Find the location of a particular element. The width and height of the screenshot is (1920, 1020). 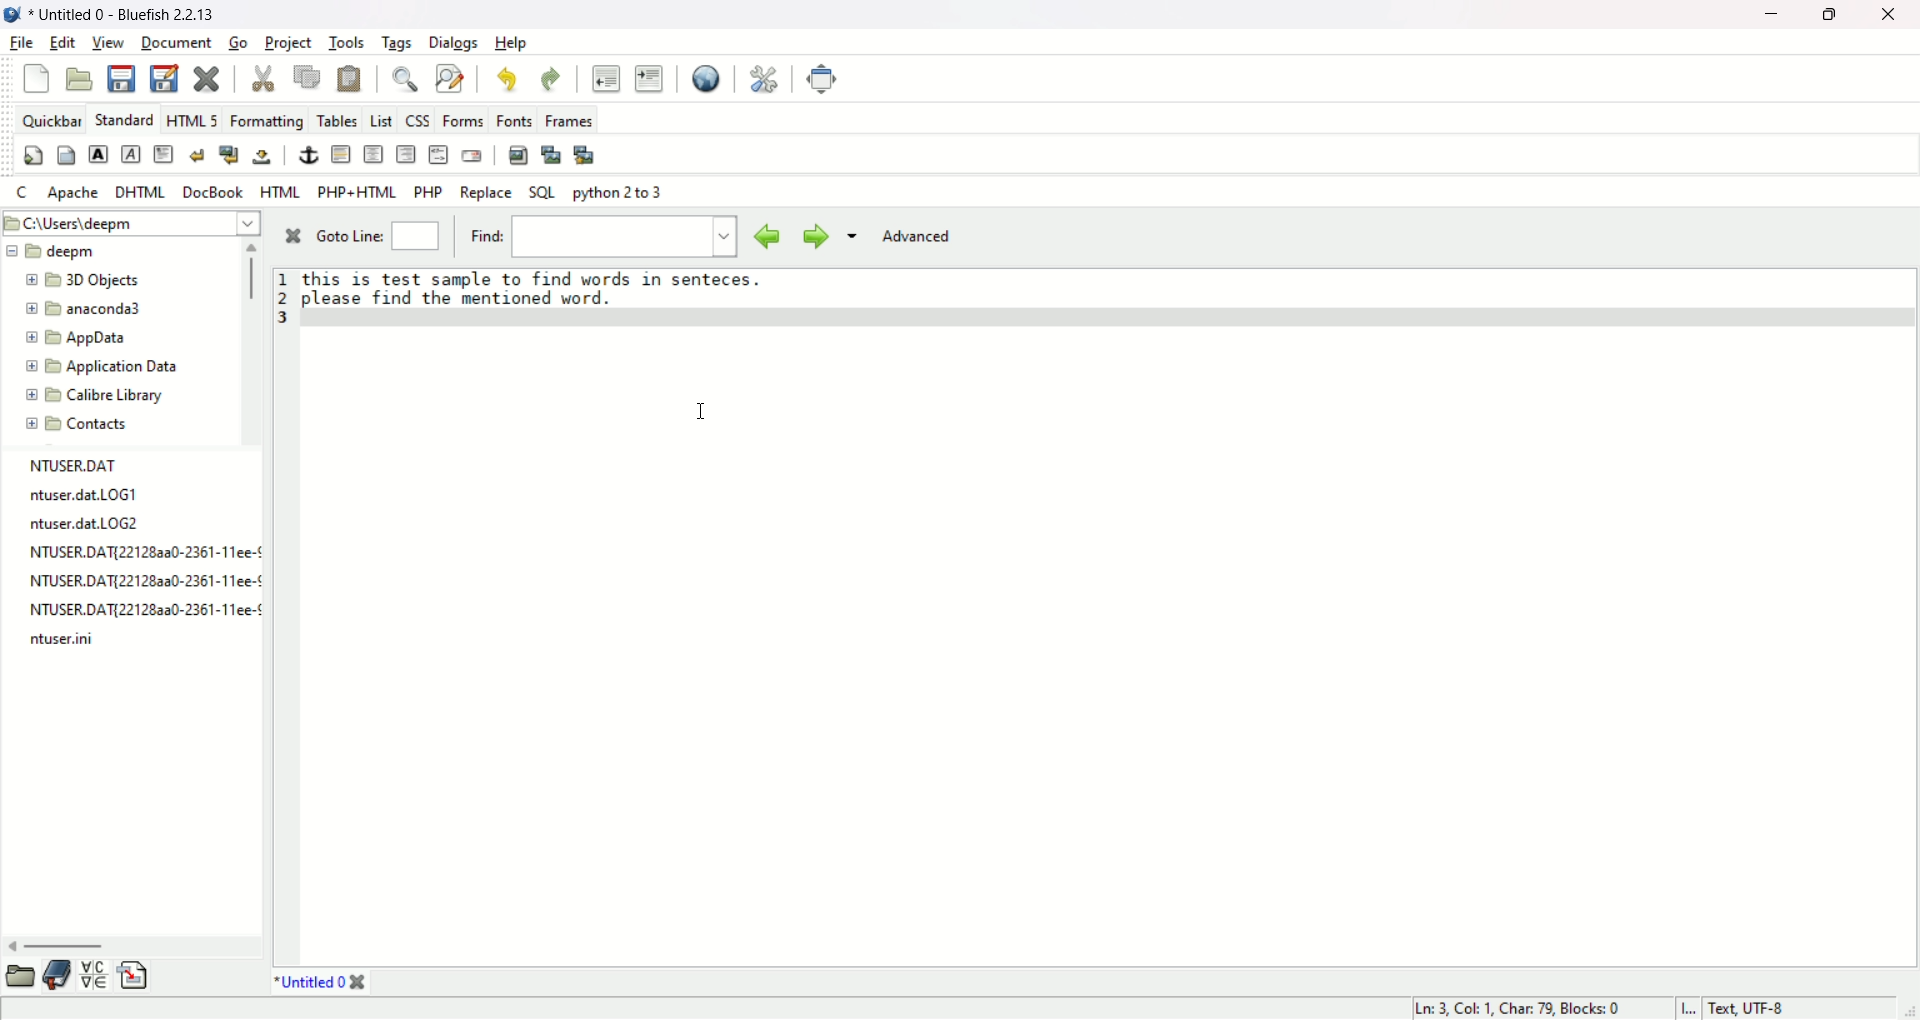

horizontal scroll bar is located at coordinates (67, 947).